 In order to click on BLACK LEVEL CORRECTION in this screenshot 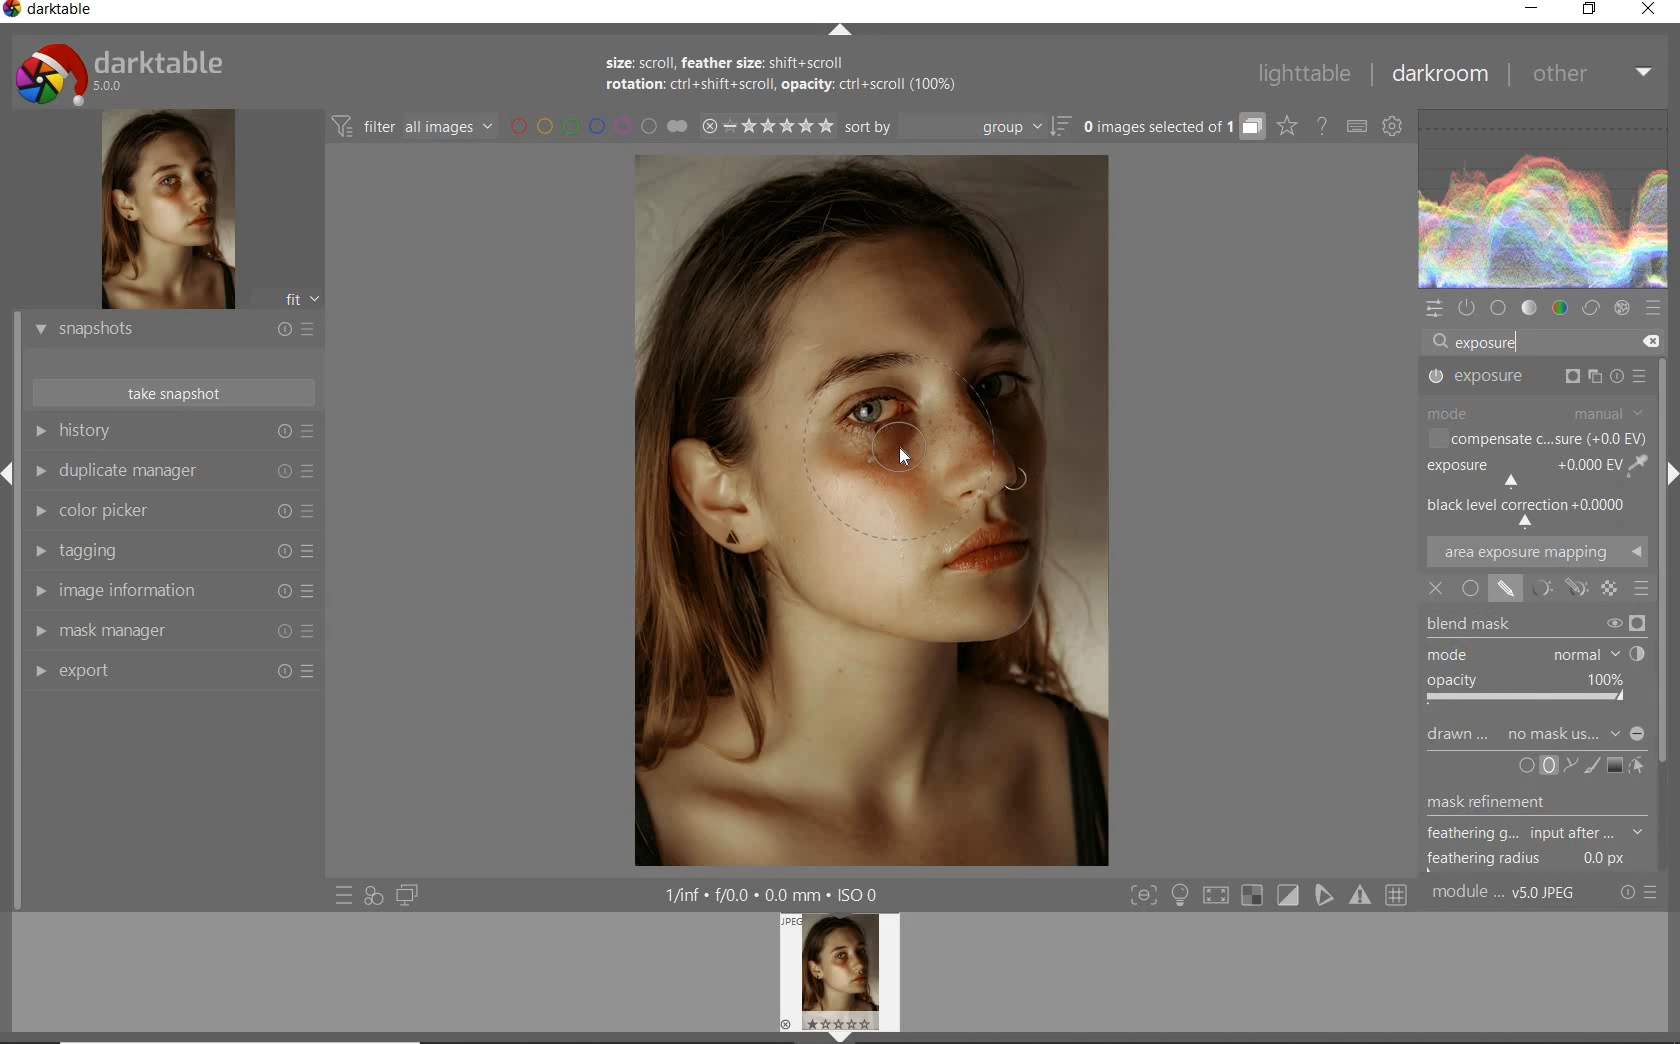, I will do `click(1530, 512)`.